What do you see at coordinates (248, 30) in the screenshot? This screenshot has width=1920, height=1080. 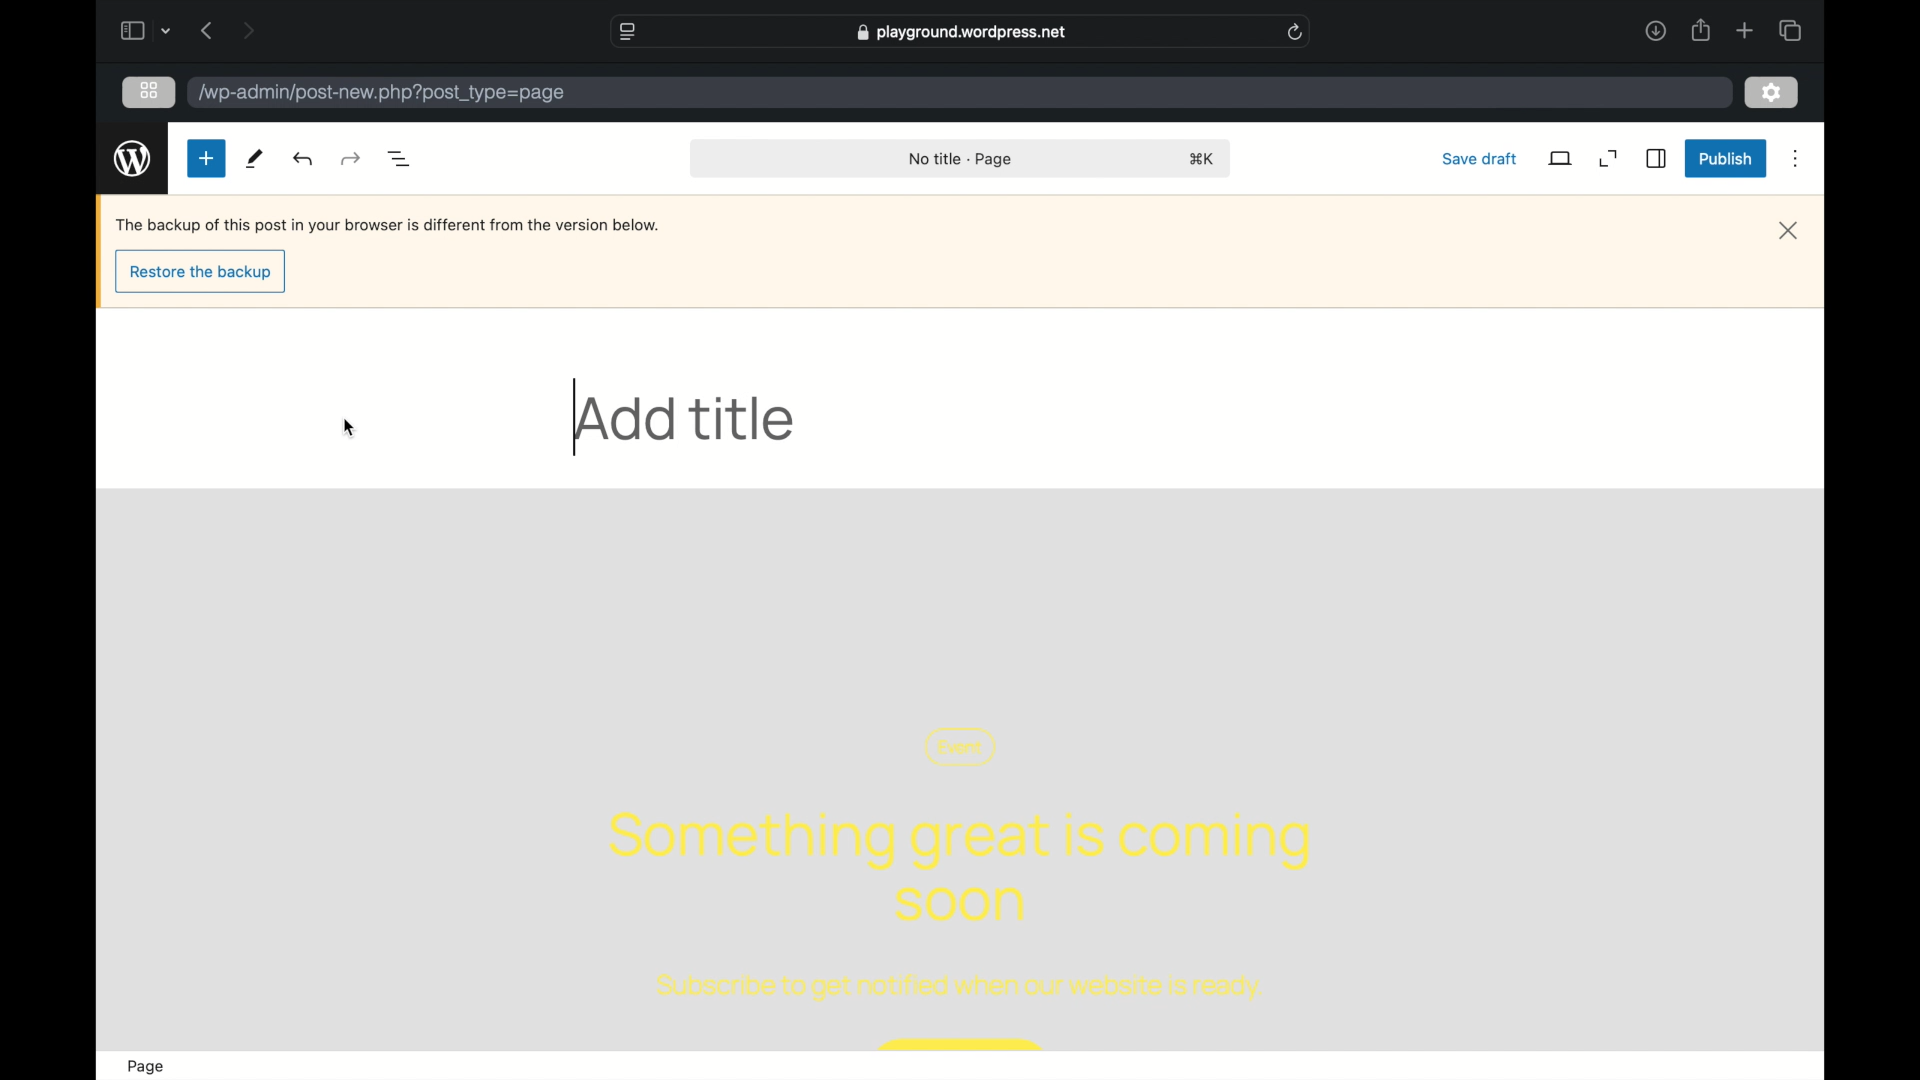 I see `next page` at bounding box center [248, 30].